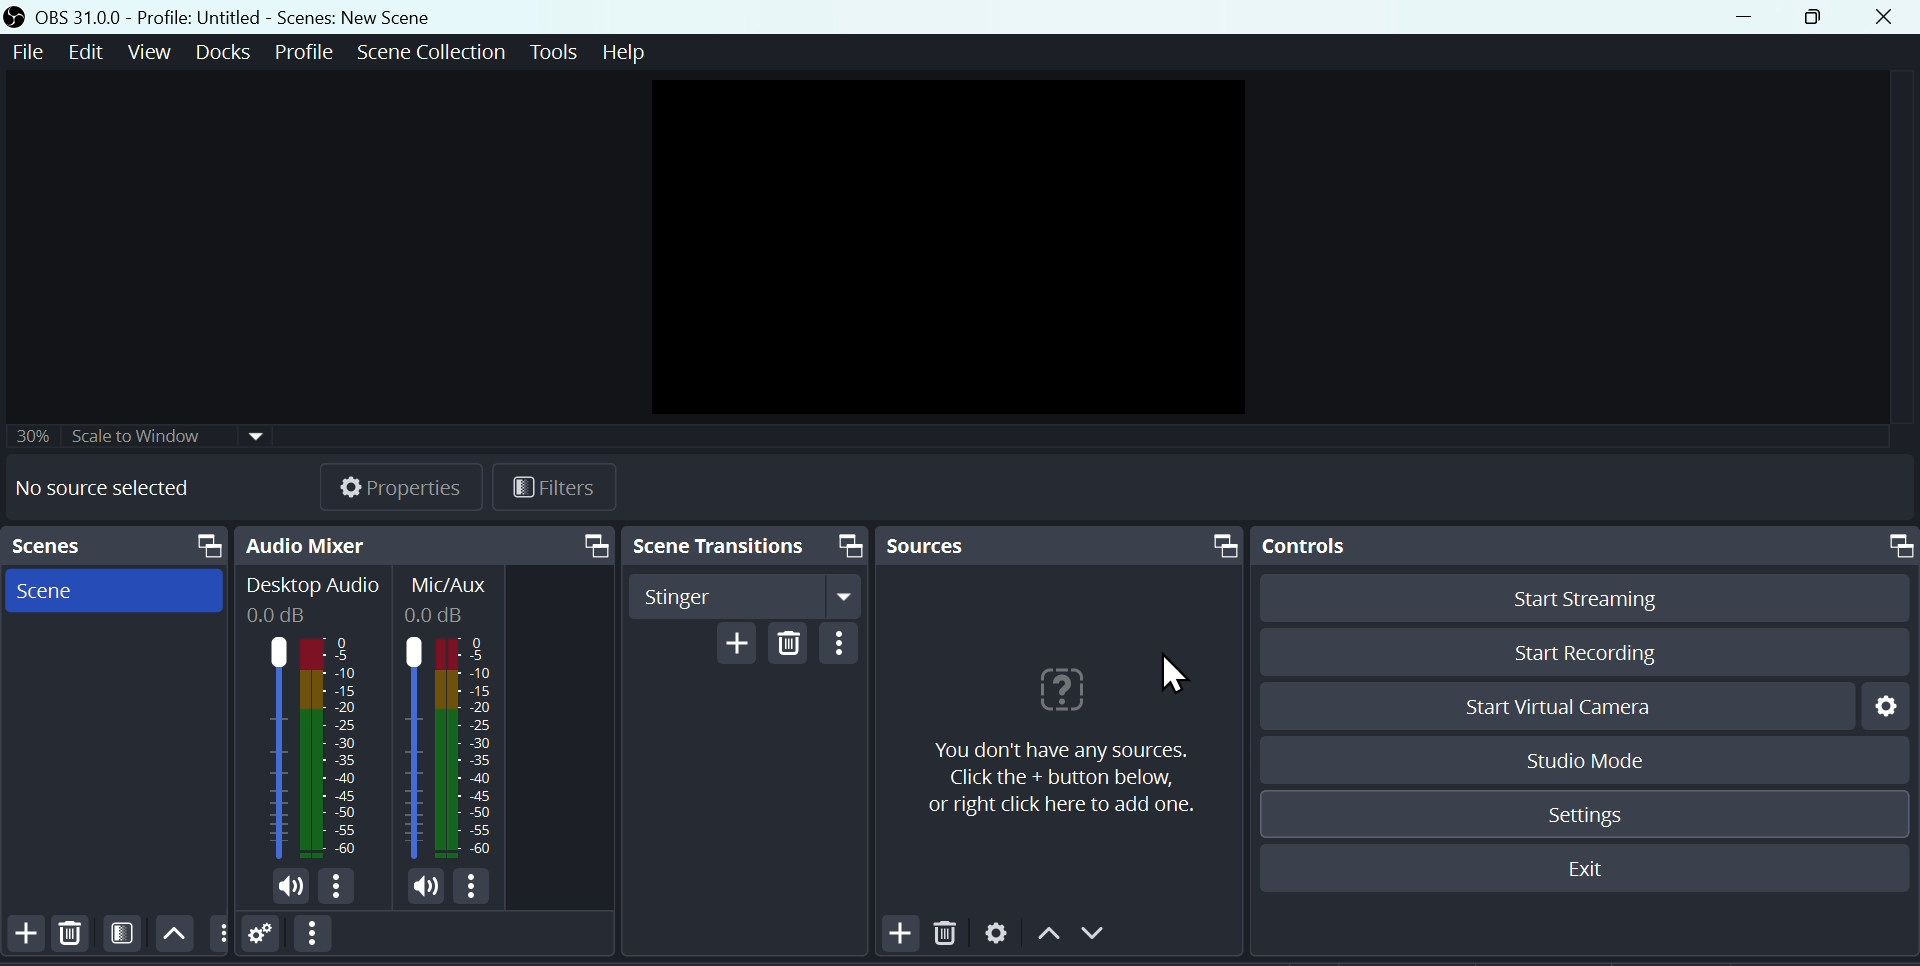 This screenshot has width=1920, height=966. Describe the element at coordinates (1895, 544) in the screenshot. I see `maximize` at that location.